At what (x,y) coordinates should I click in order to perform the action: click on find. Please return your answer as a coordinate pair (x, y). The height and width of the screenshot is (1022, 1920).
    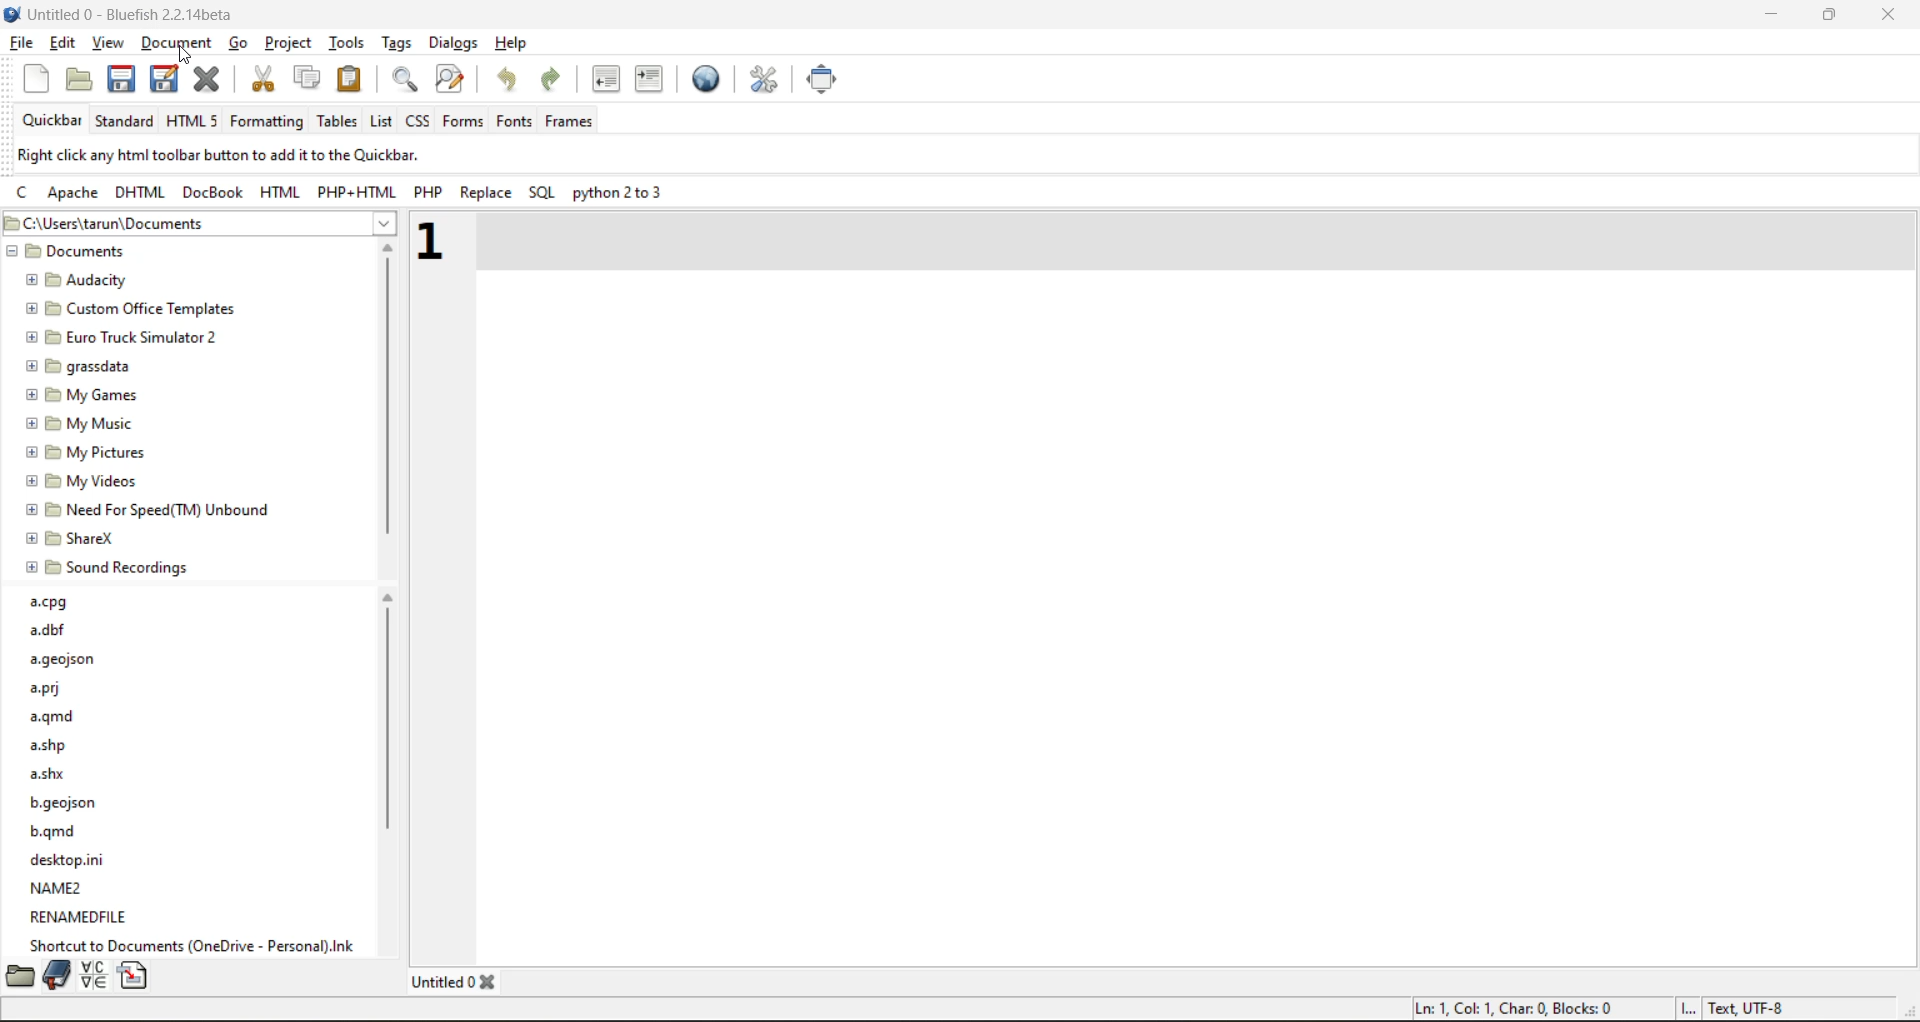
    Looking at the image, I should click on (406, 81).